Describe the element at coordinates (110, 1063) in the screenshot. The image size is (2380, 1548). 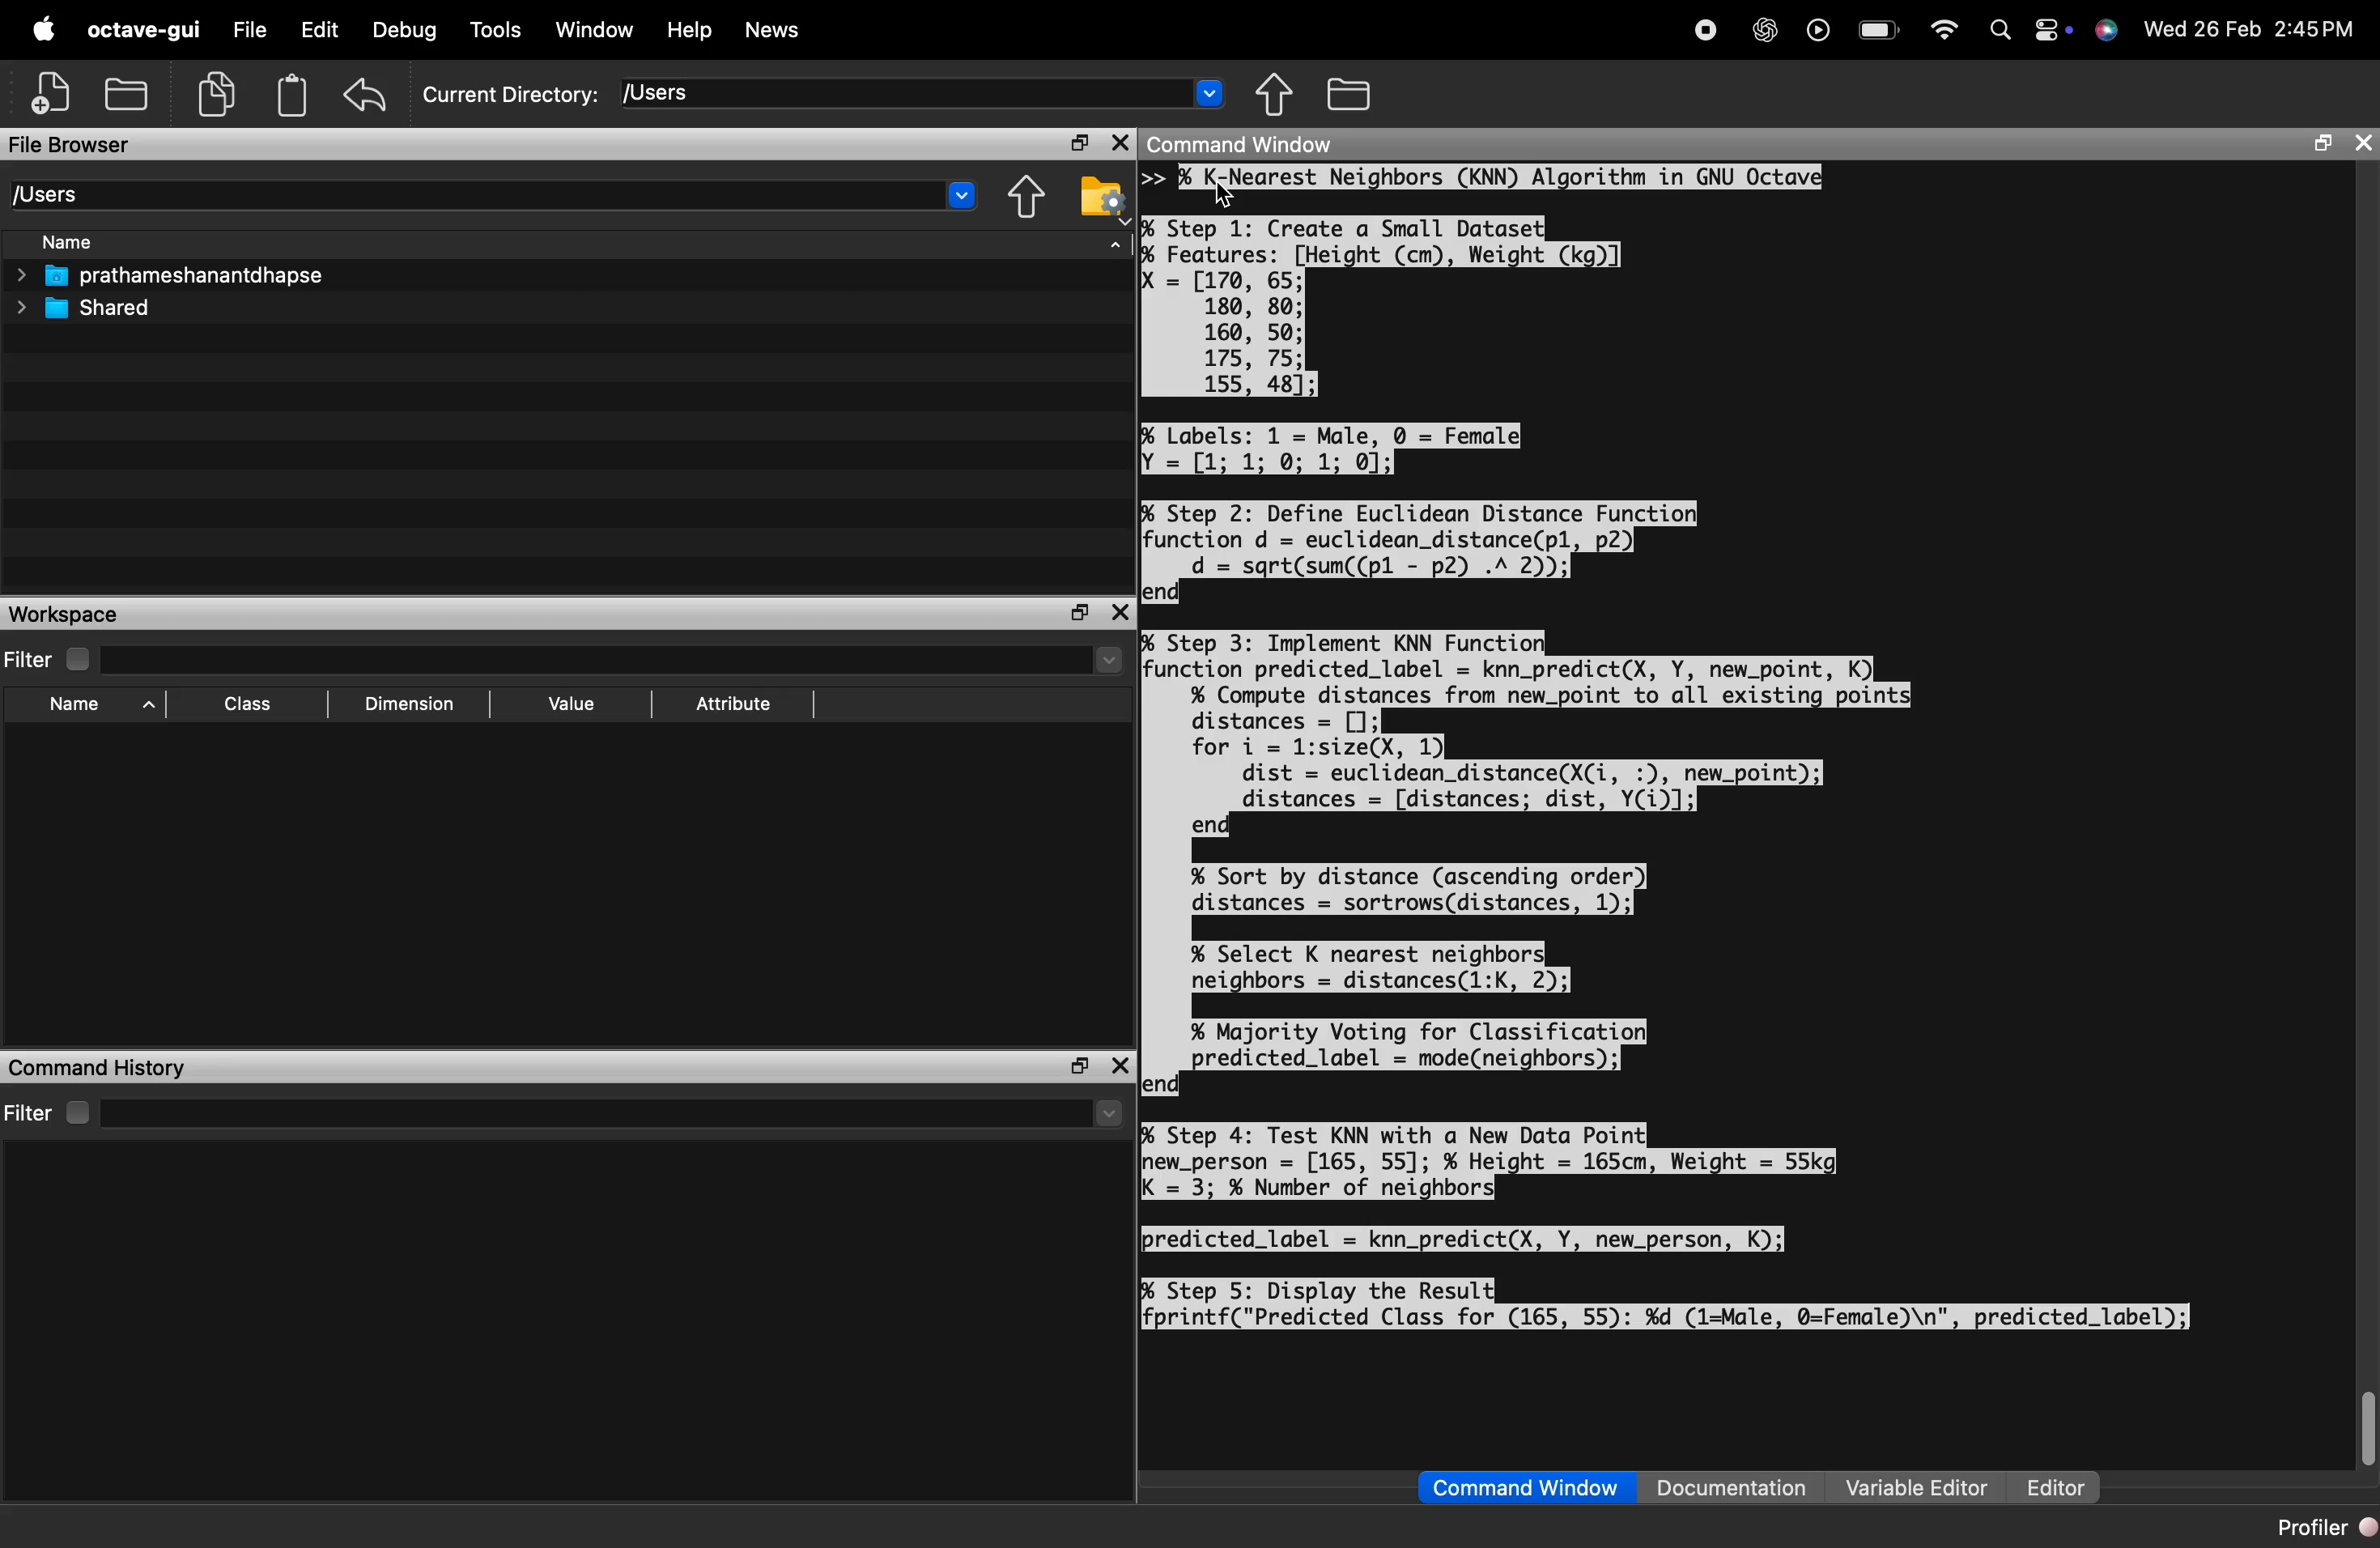
I see `I
Command History` at that location.